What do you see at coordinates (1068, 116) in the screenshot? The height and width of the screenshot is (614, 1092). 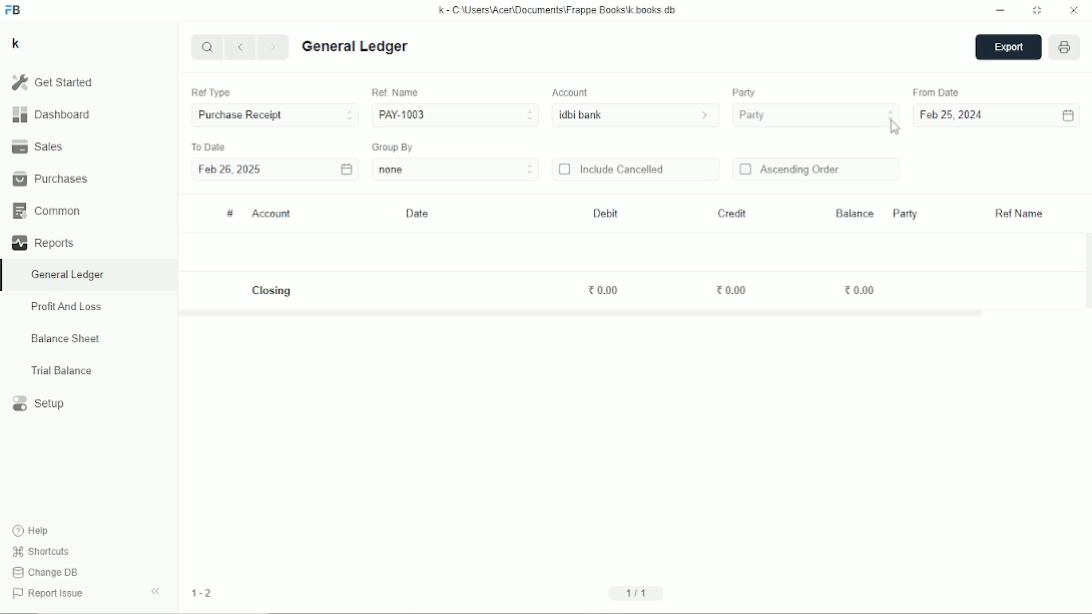 I see `Calendar` at bounding box center [1068, 116].